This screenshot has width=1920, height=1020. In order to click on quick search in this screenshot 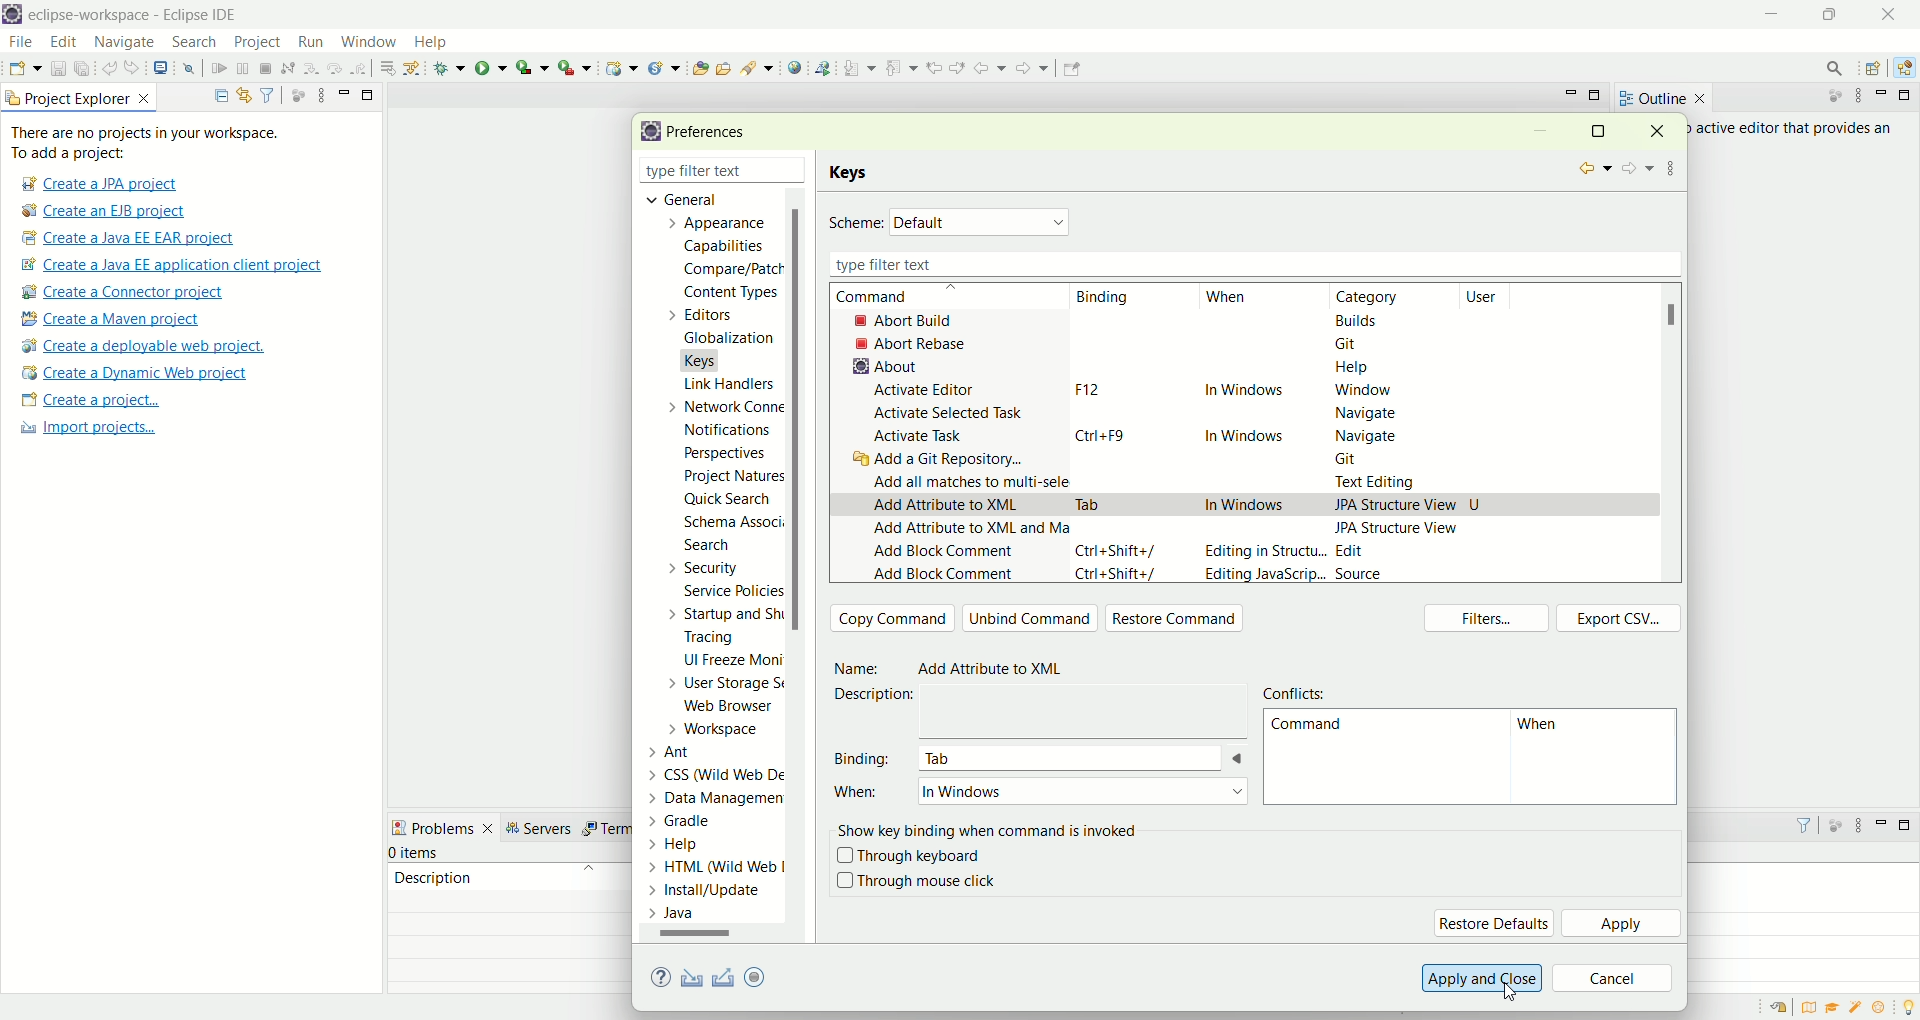, I will do `click(728, 502)`.